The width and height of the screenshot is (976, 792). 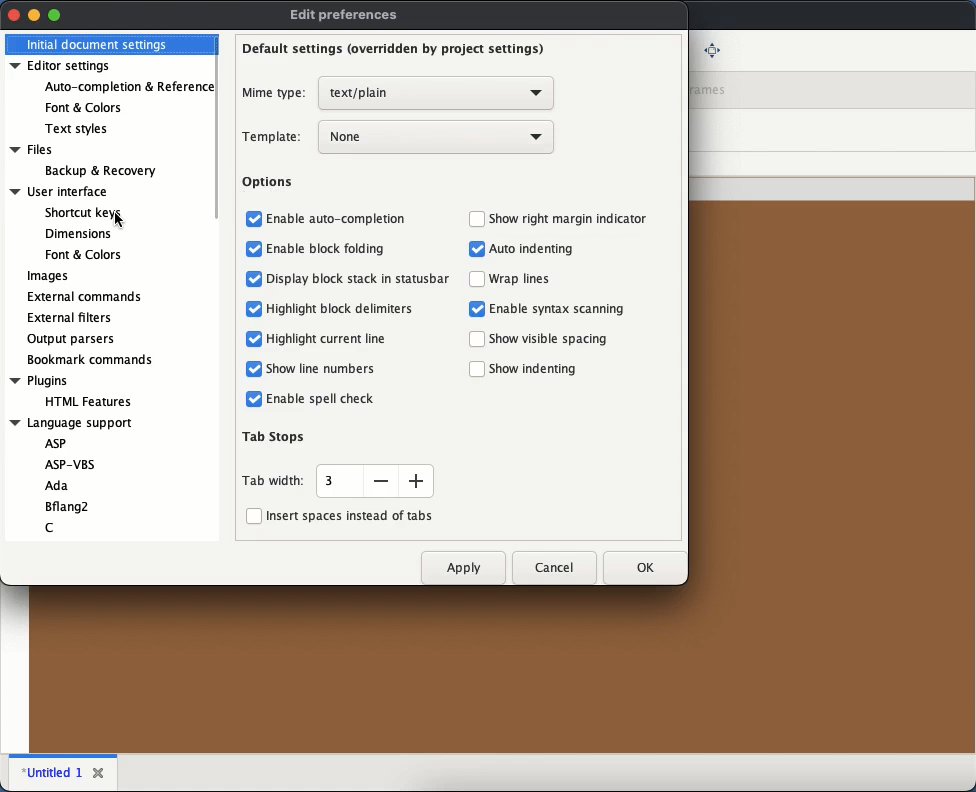 What do you see at coordinates (327, 250) in the screenshot?
I see `Enable block folding` at bounding box center [327, 250].